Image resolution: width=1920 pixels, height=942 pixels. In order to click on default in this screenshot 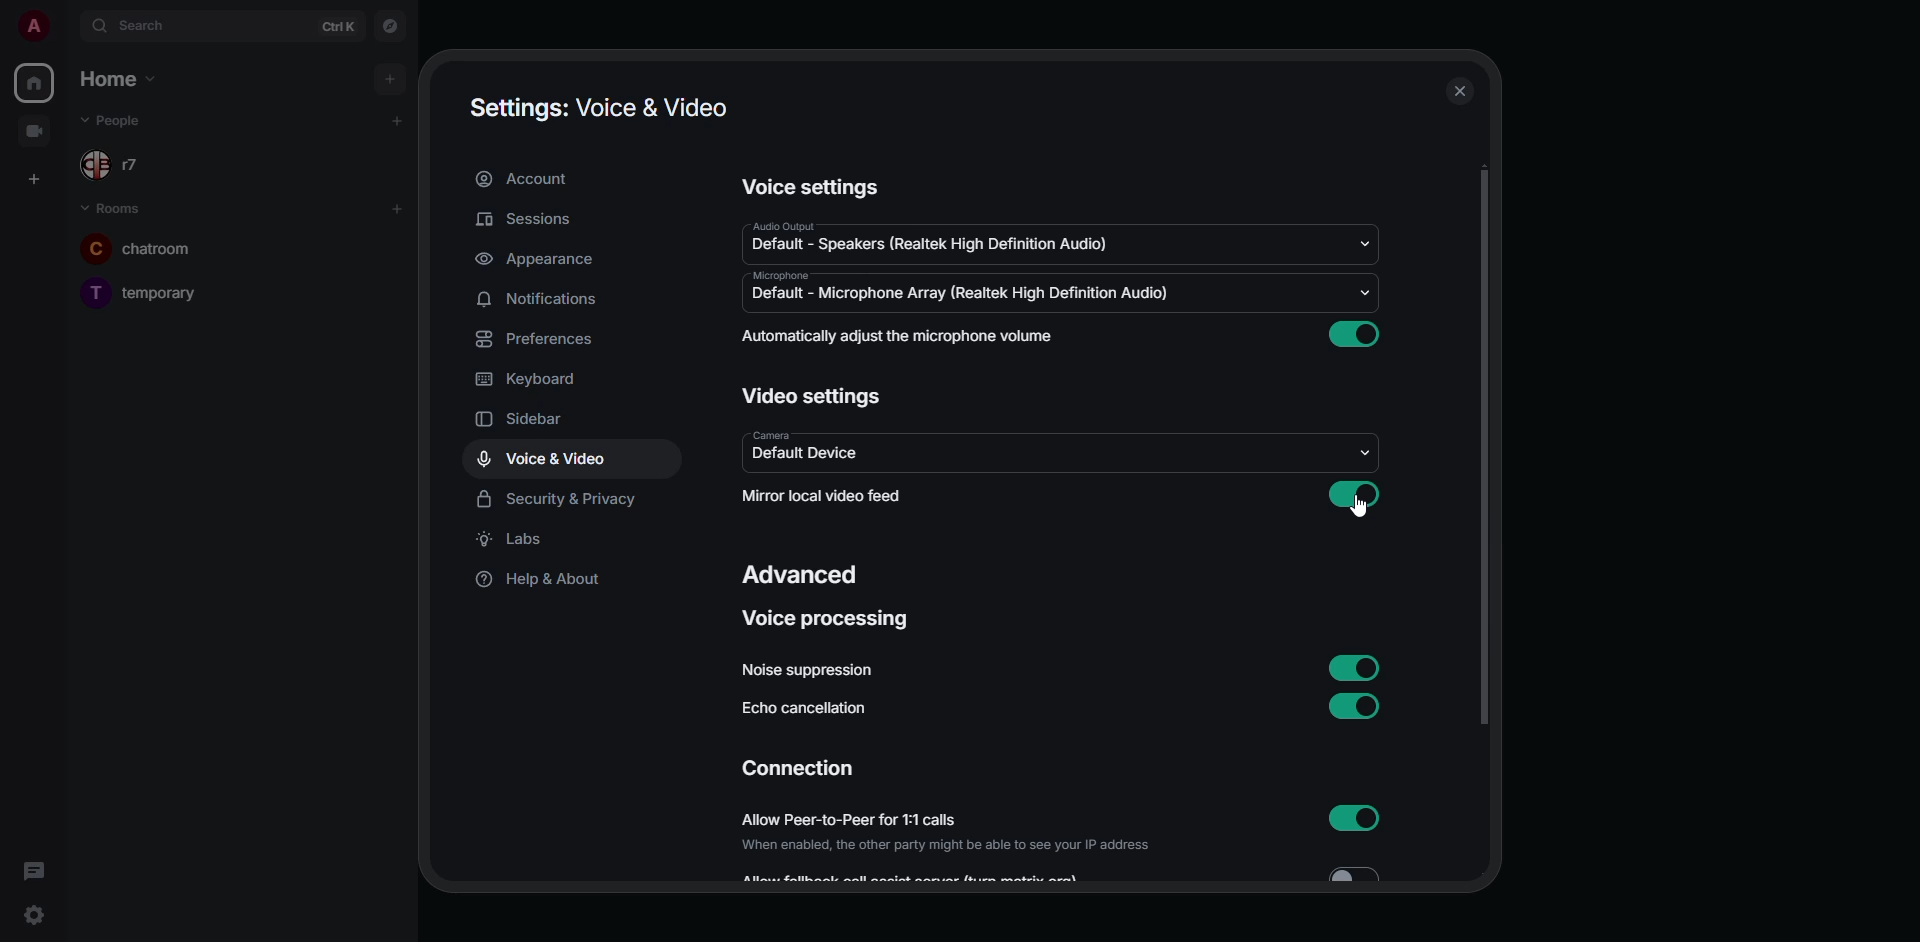, I will do `click(927, 248)`.